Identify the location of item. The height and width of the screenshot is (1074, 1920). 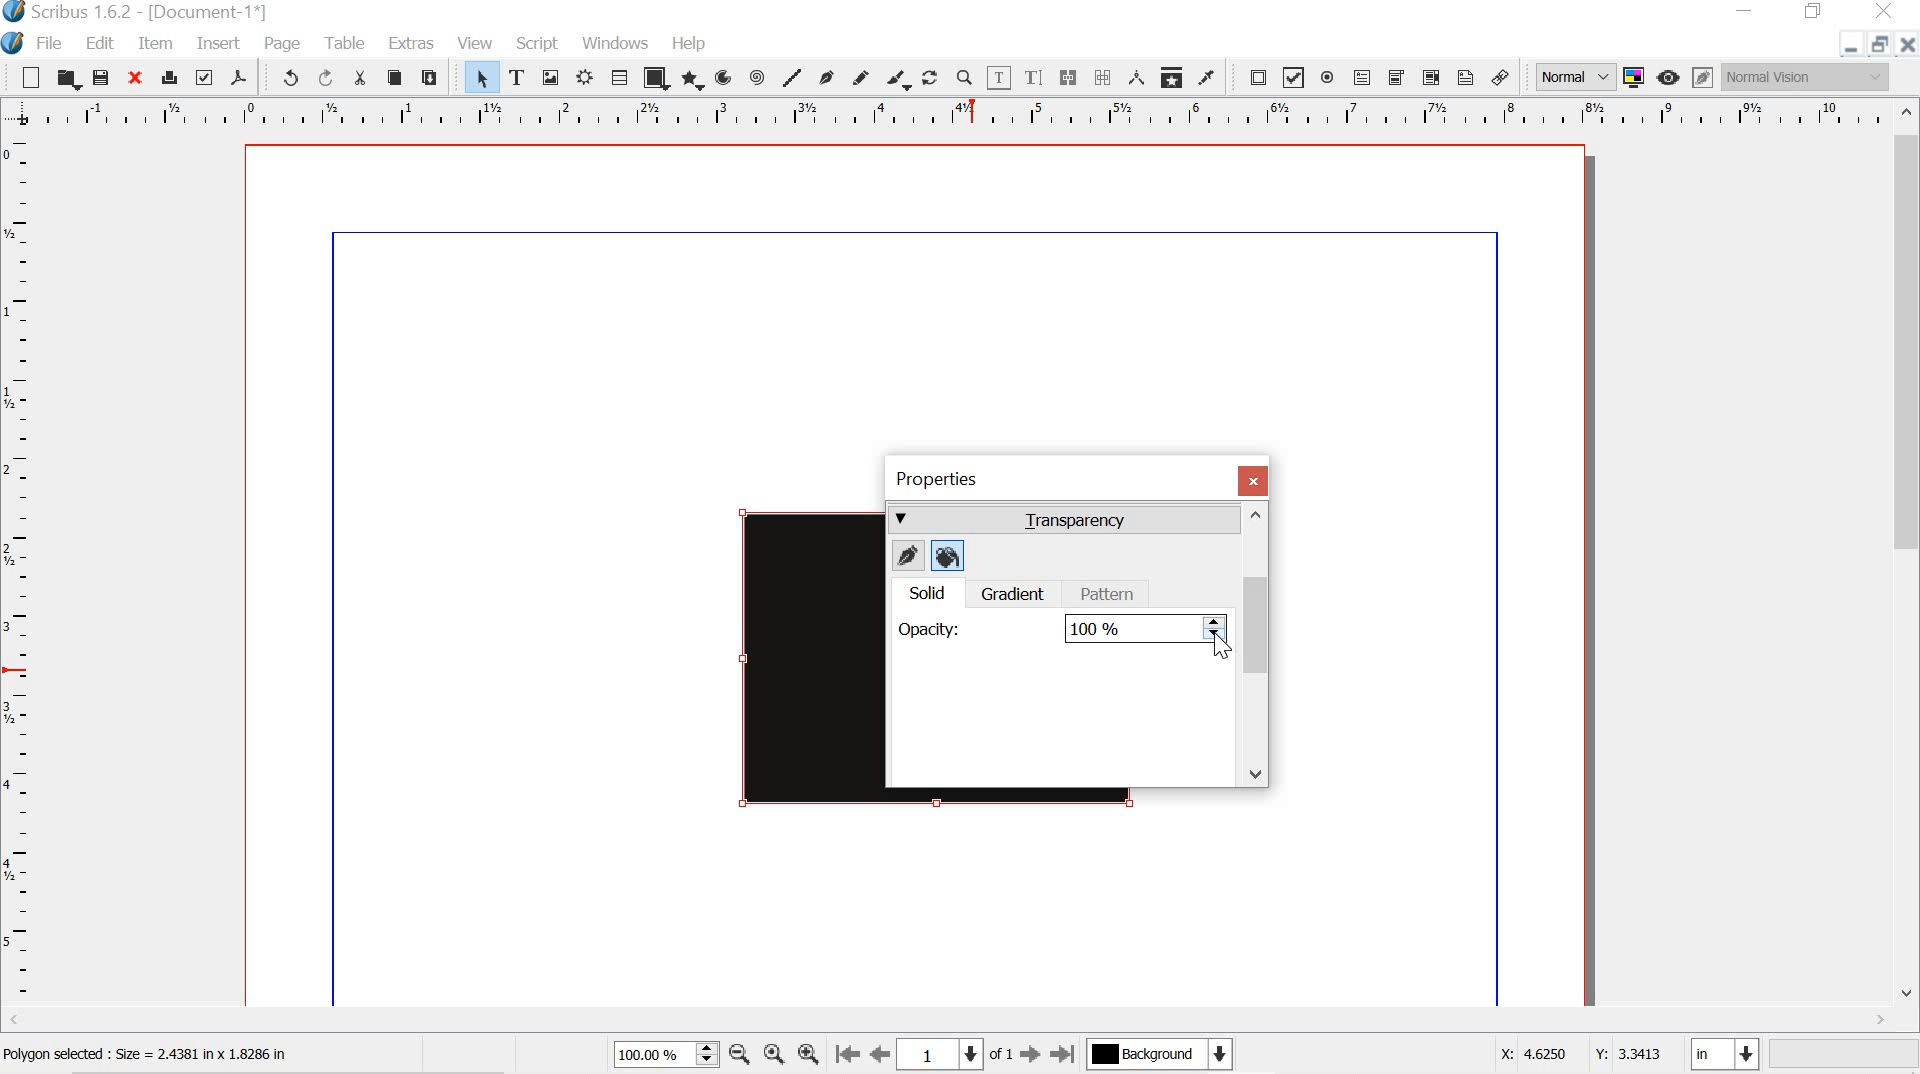
(155, 44).